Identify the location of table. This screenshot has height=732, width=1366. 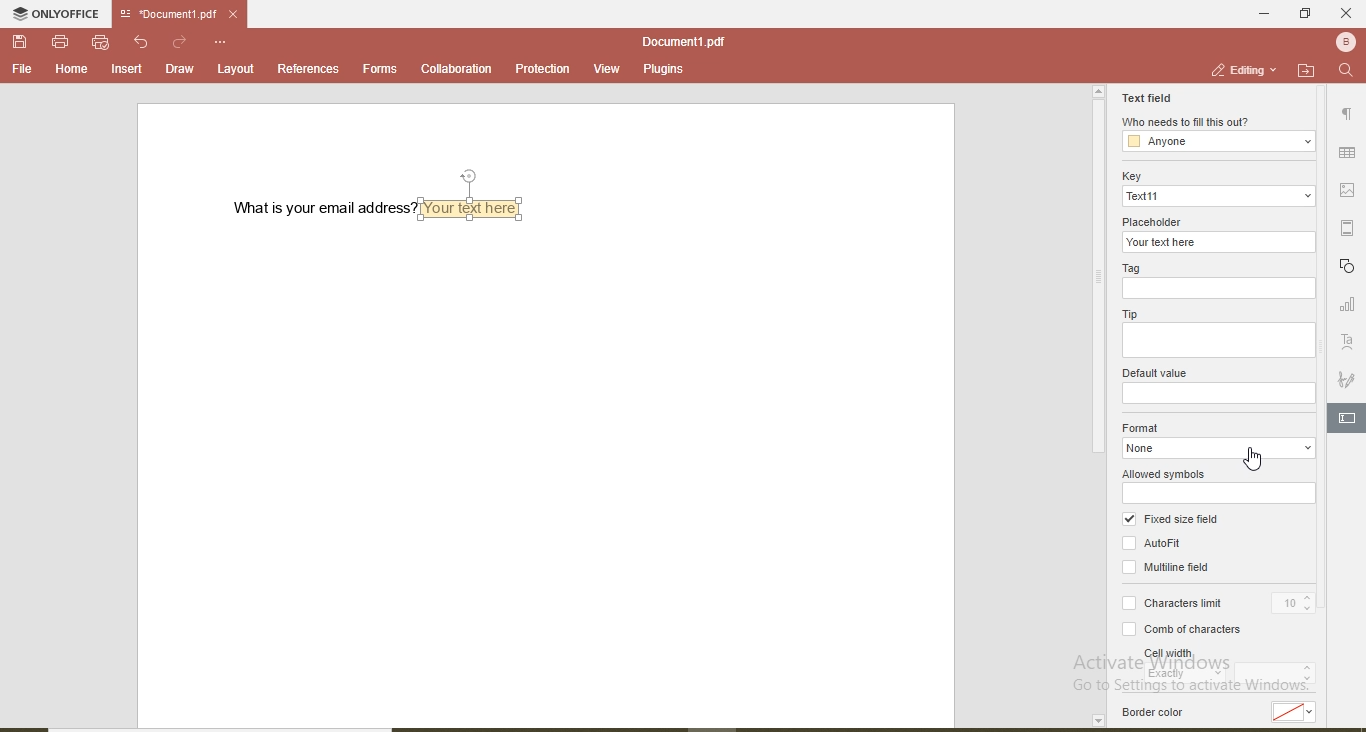
(1348, 154).